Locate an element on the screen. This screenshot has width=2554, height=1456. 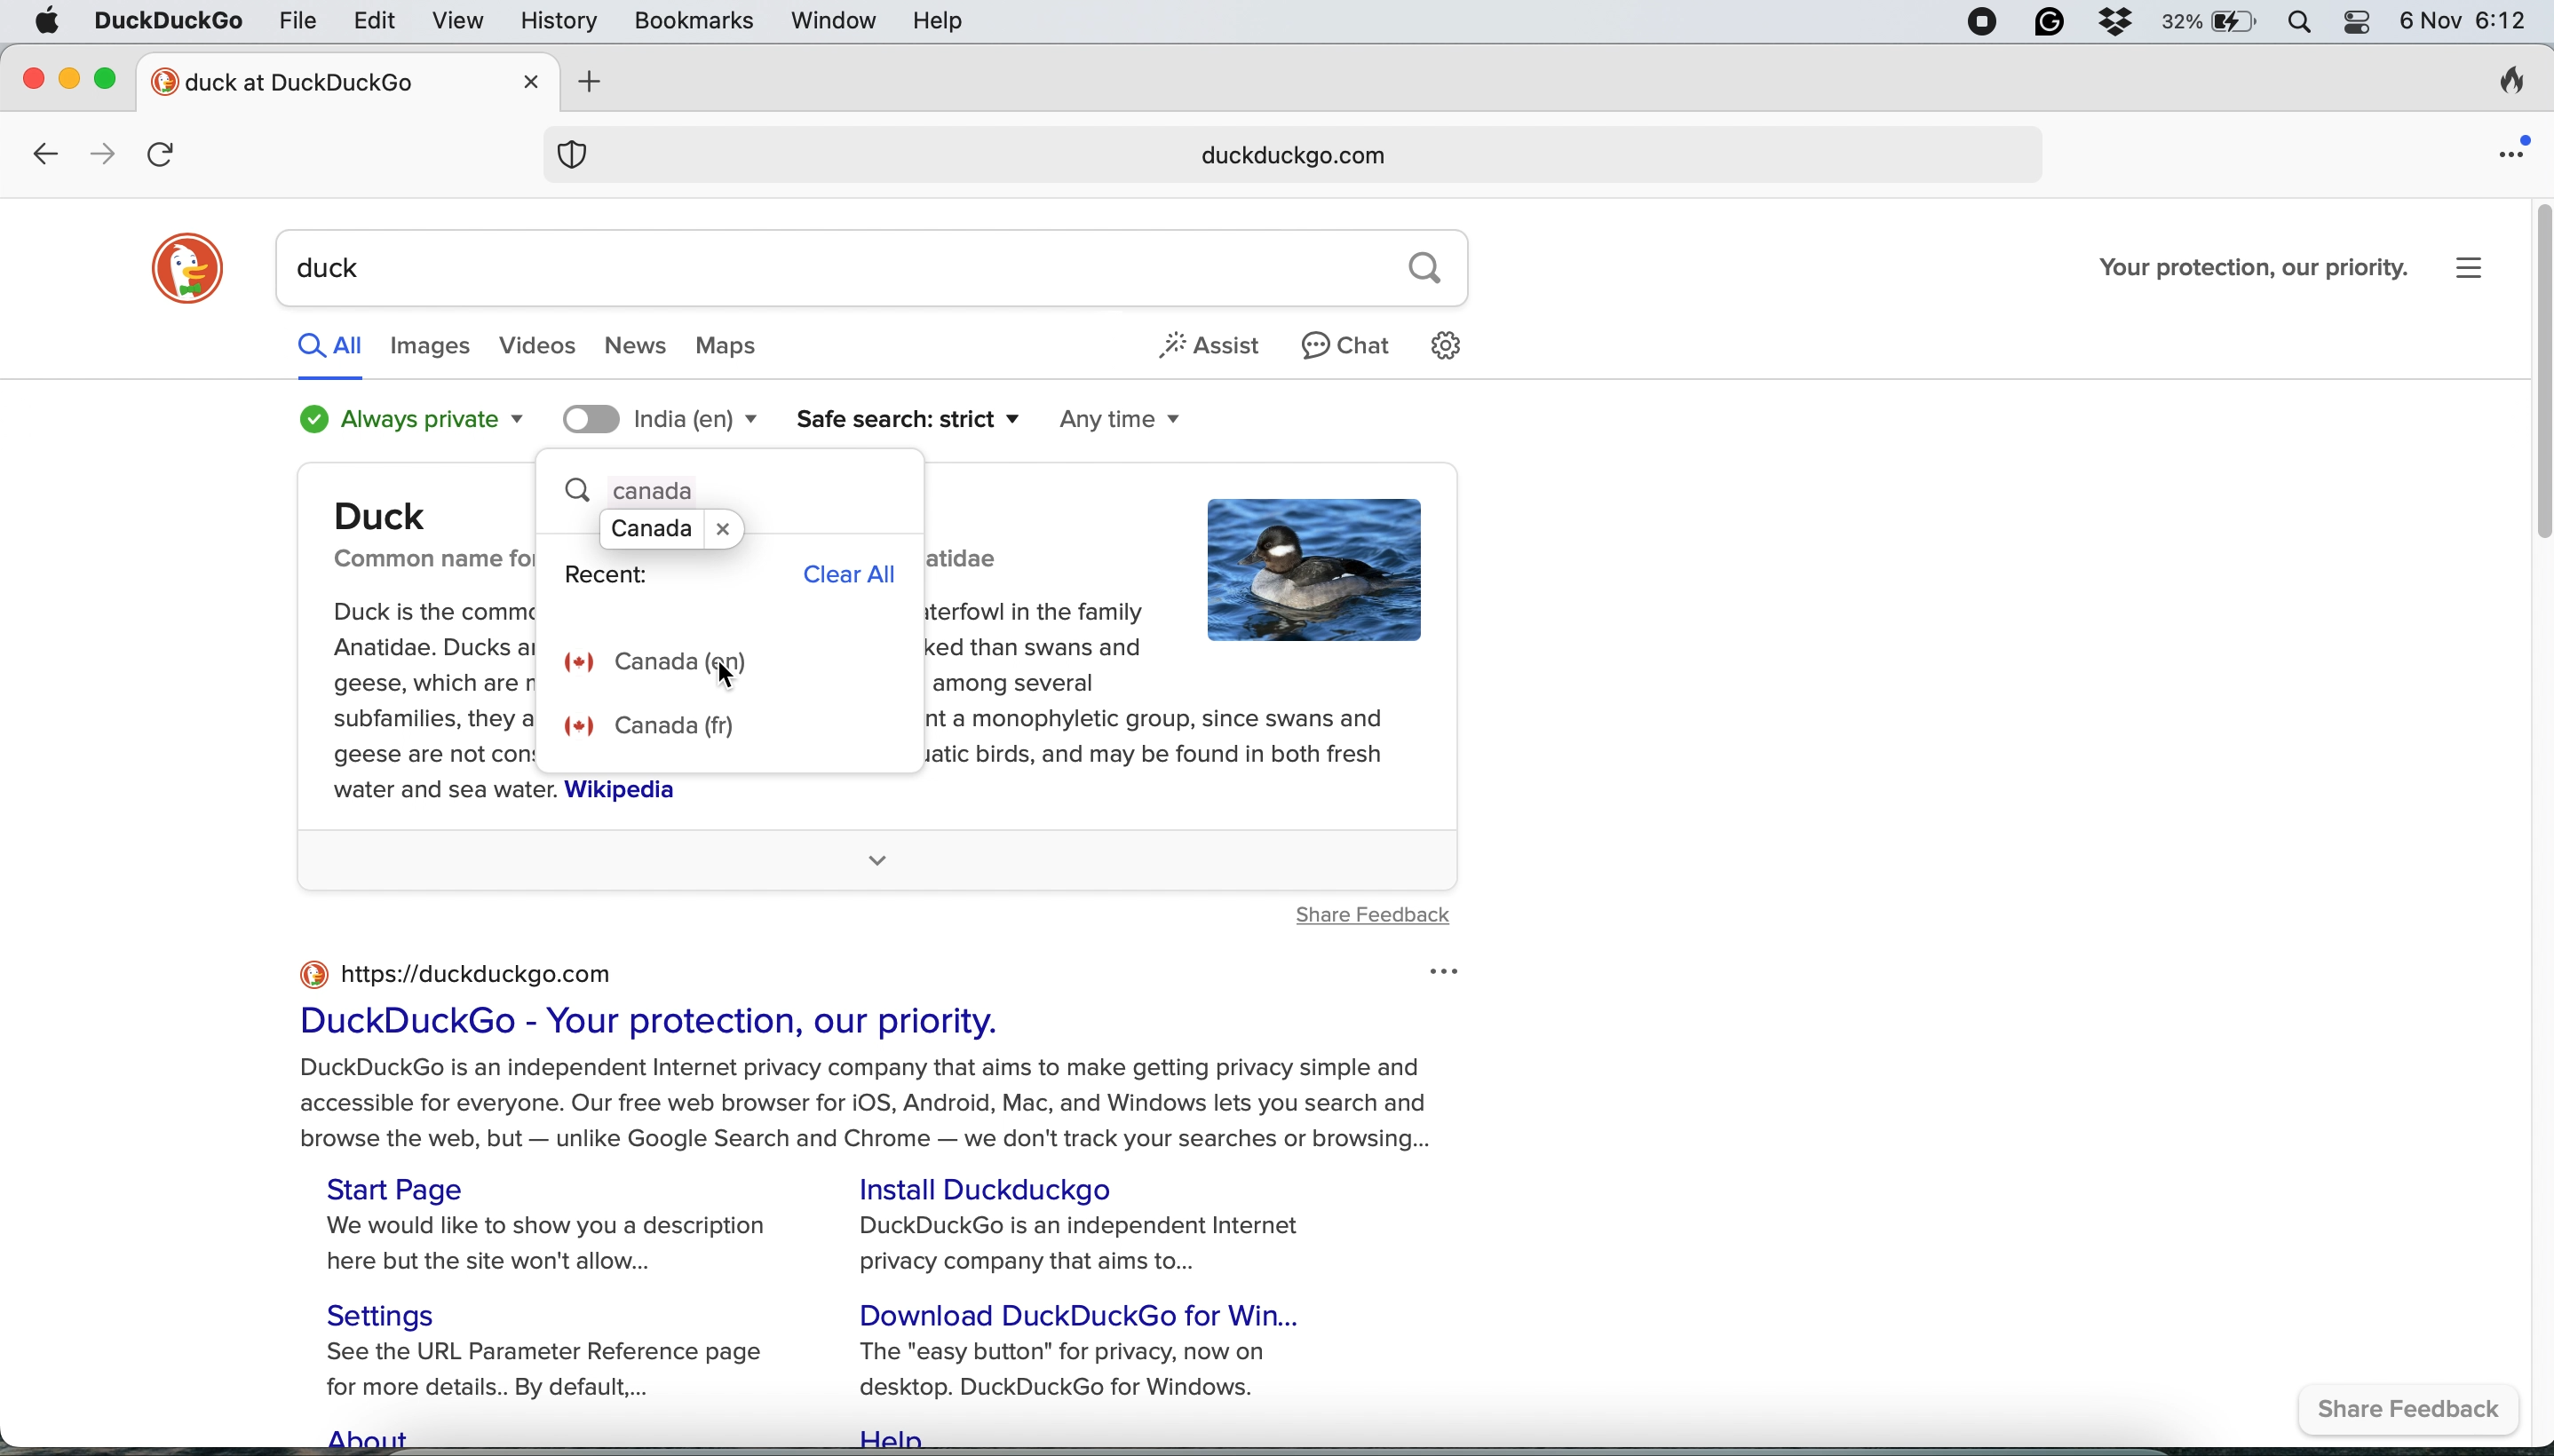
refresh is located at coordinates (168, 155).